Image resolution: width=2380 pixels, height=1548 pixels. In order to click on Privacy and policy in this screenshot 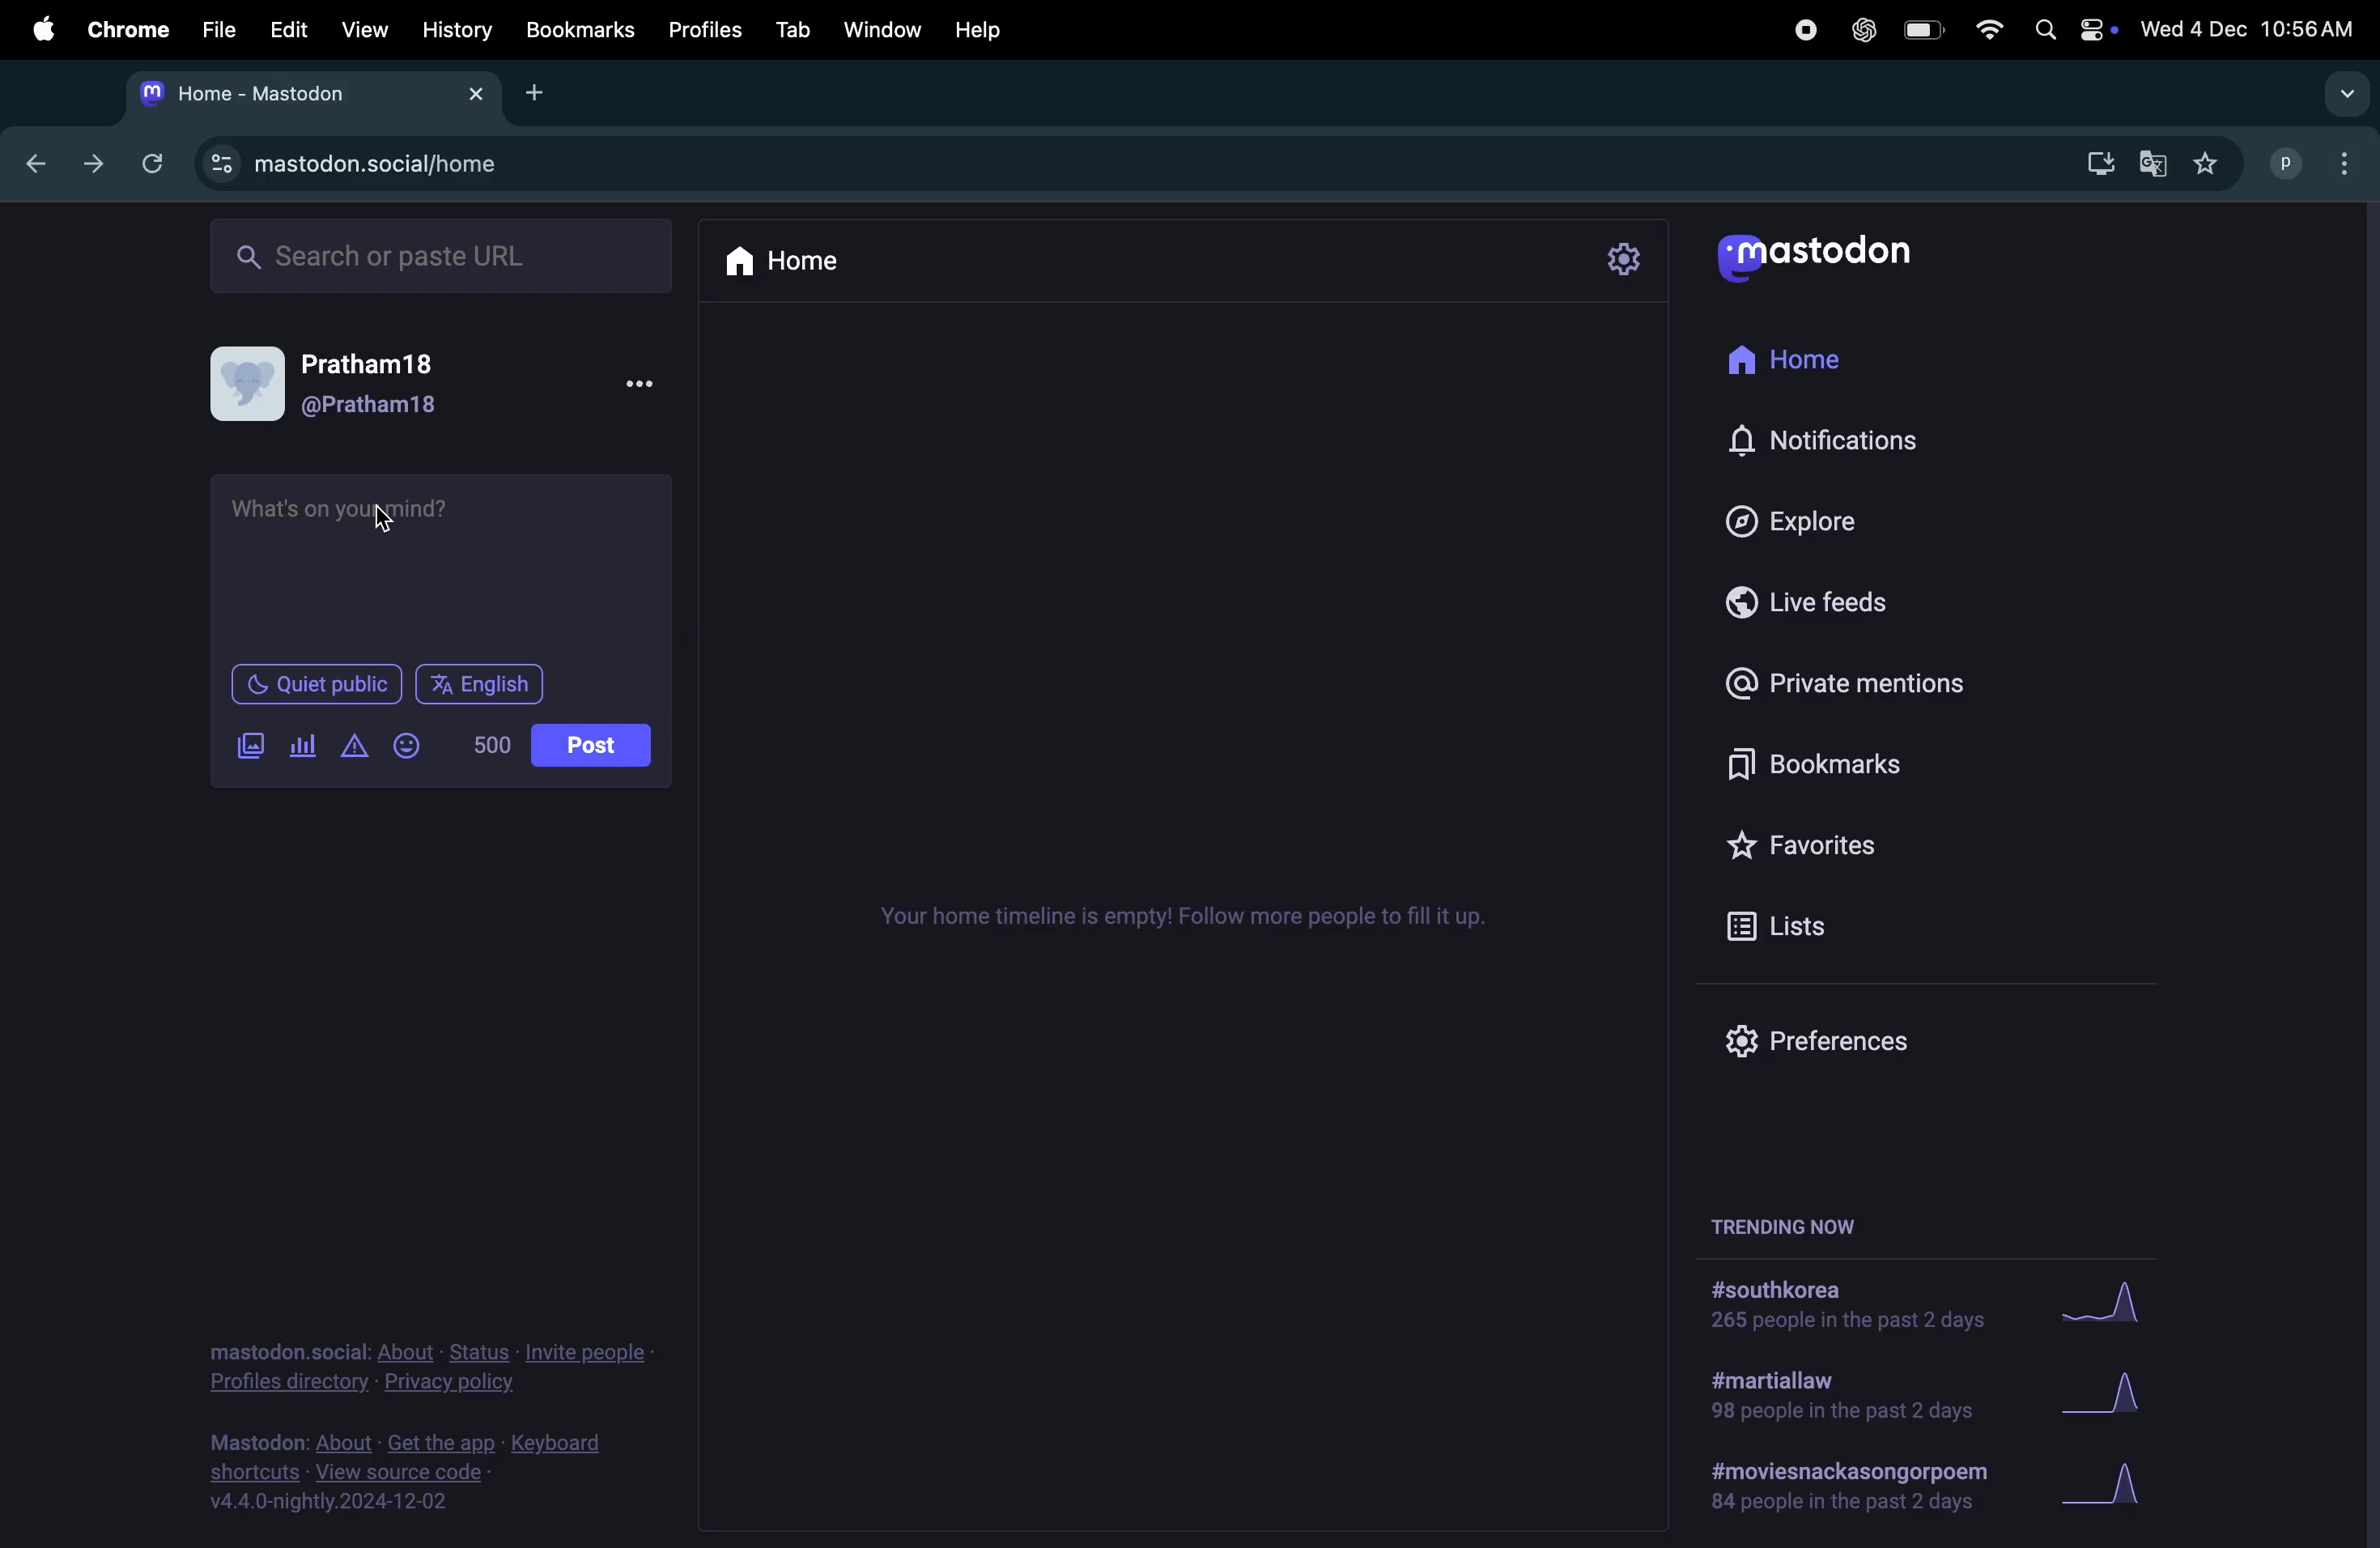, I will do `click(447, 1367)`.